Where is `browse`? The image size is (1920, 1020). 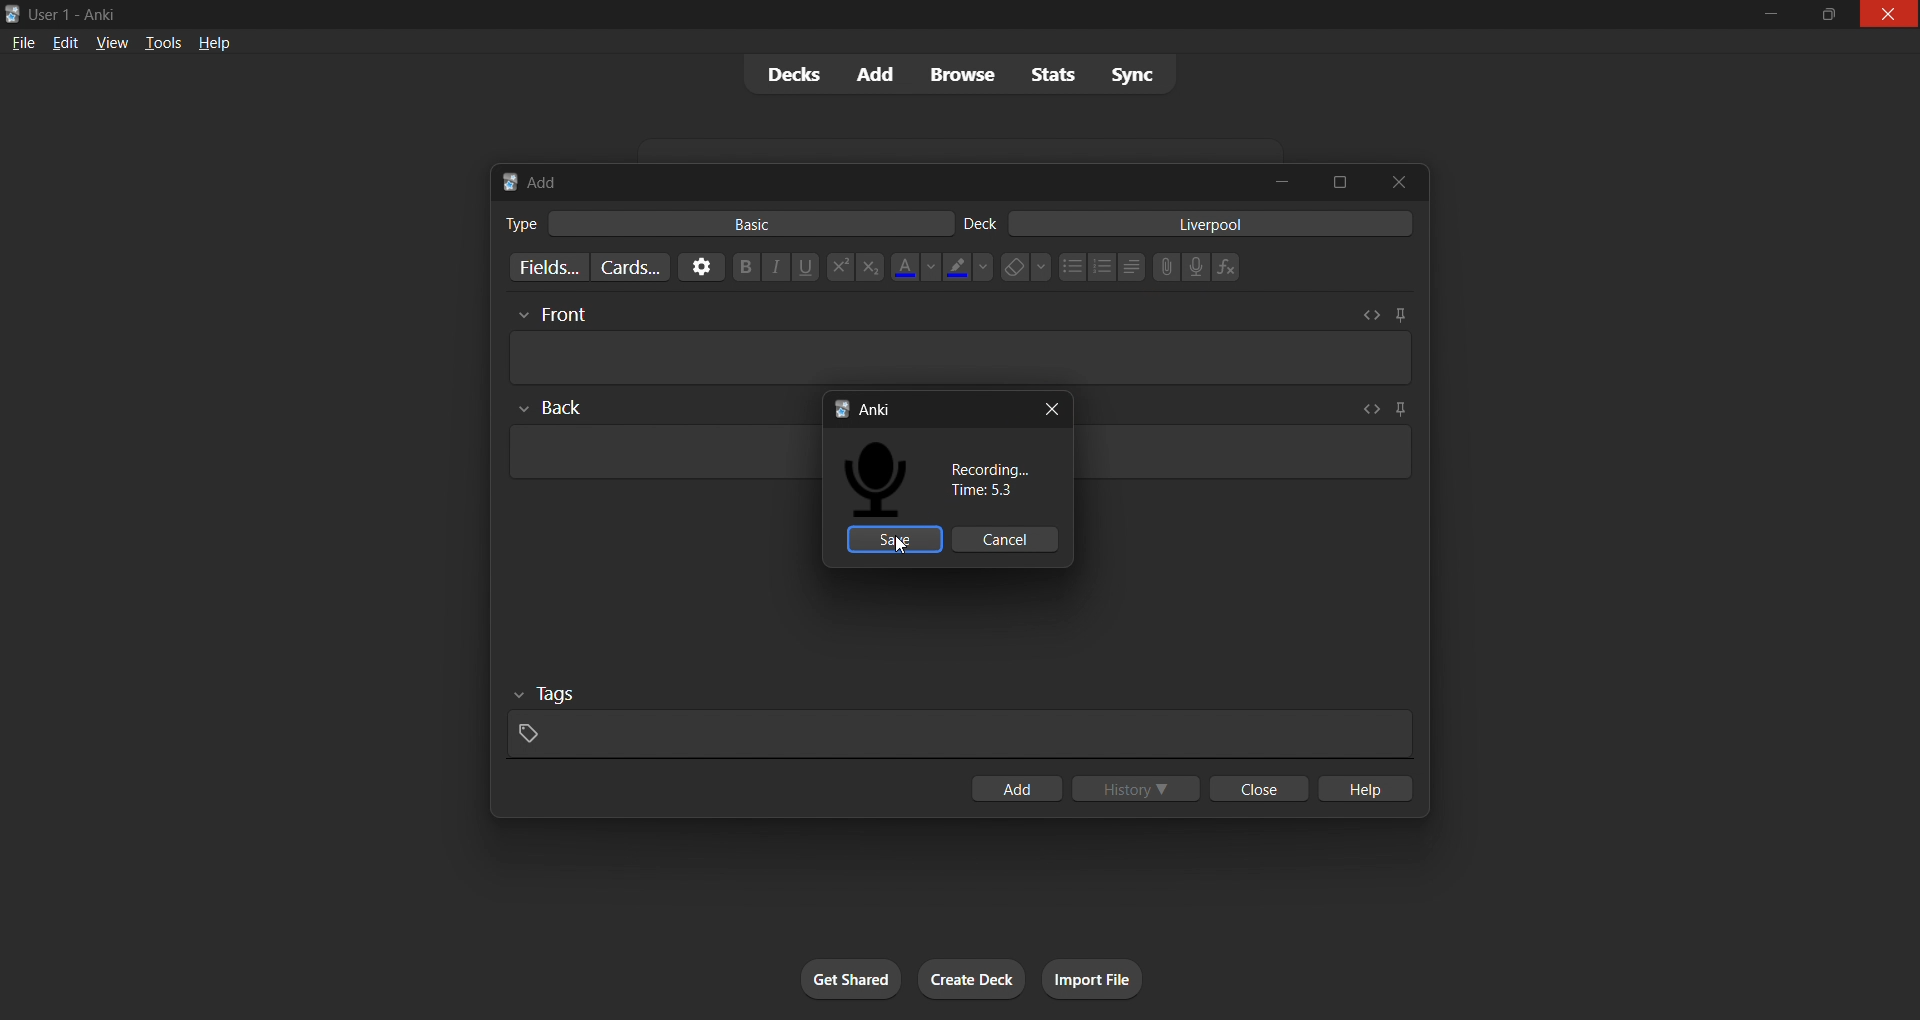 browse is located at coordinates (967, 73).